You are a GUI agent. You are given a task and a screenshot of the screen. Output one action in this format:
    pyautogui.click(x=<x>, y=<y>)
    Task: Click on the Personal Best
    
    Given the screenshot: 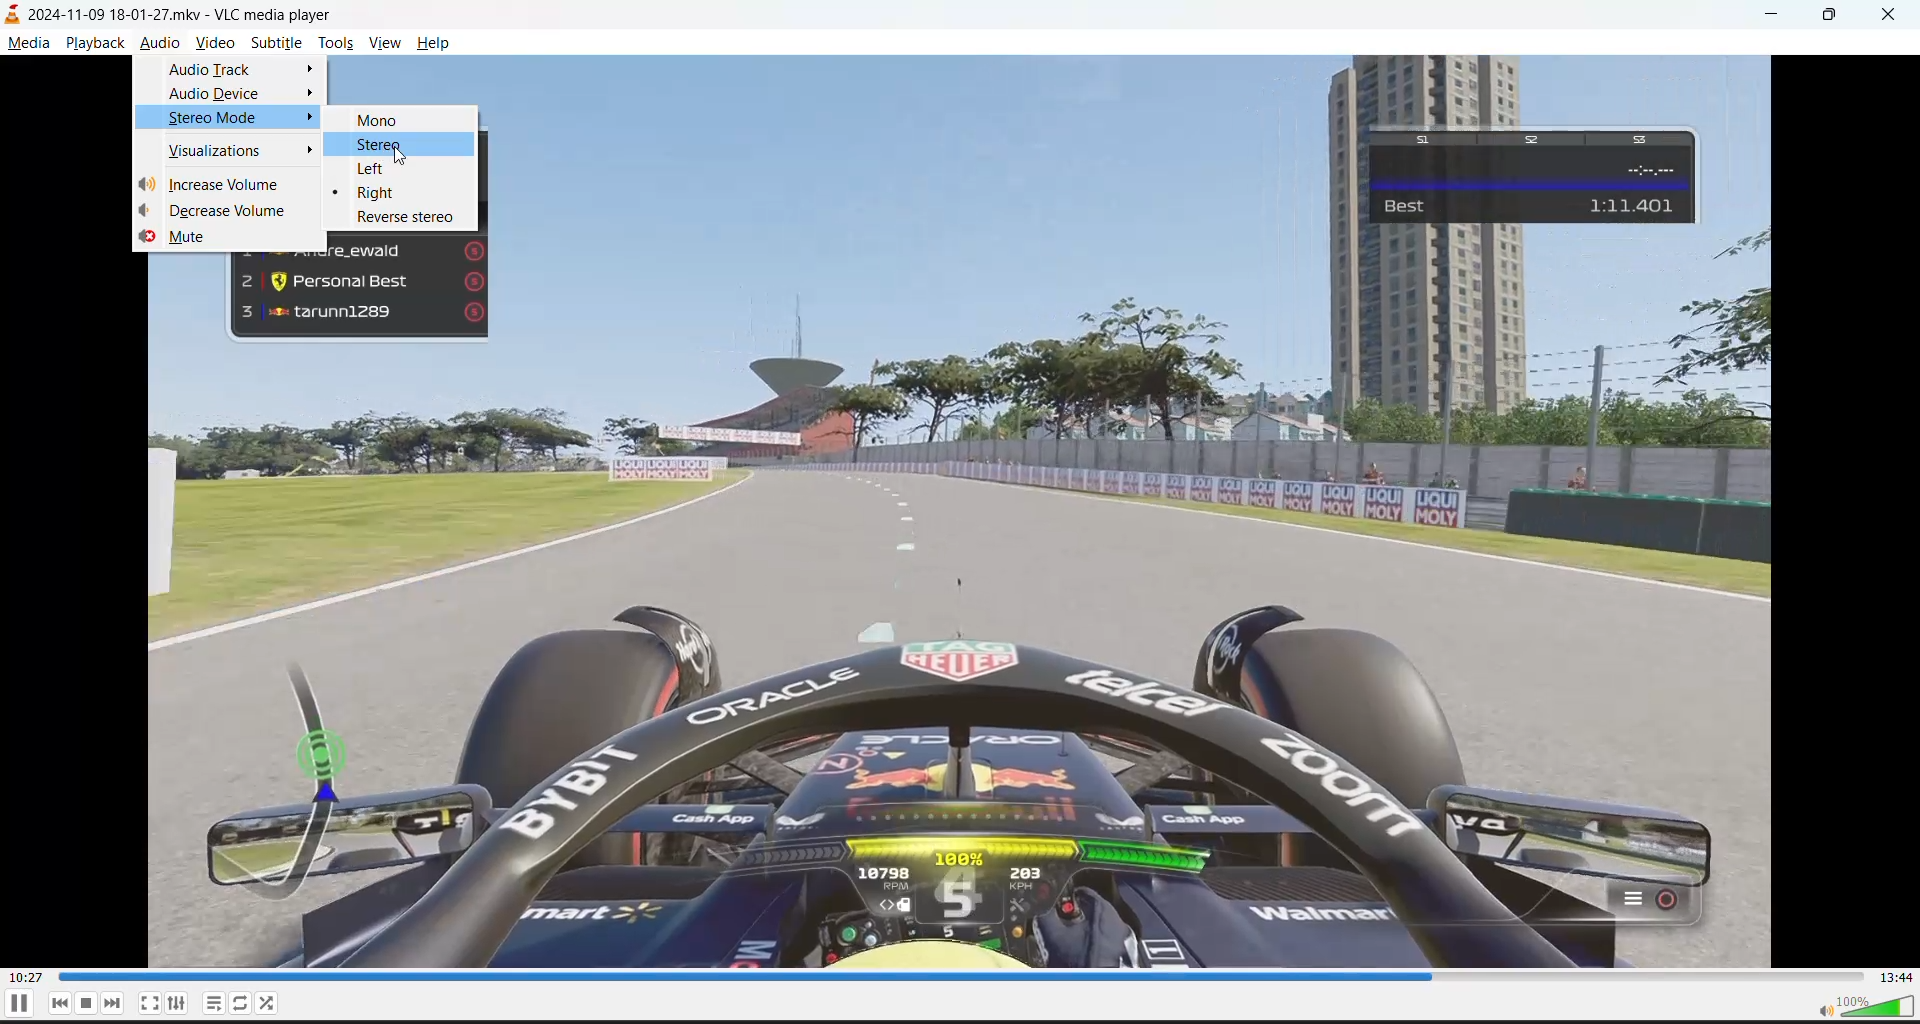 What is the action you would take?
    pyautogui.click(x=358, y=279)
    